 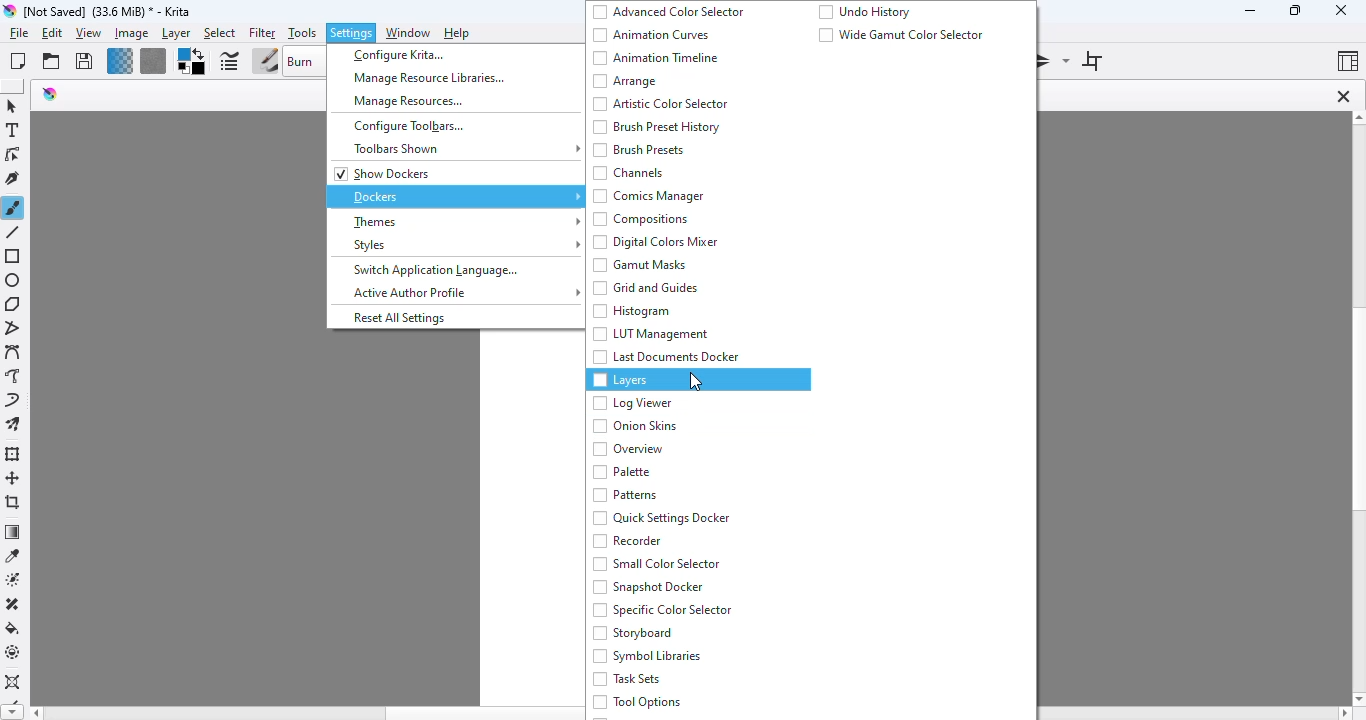 I want to click on wrap around mode, so click(x=1092, y=61).